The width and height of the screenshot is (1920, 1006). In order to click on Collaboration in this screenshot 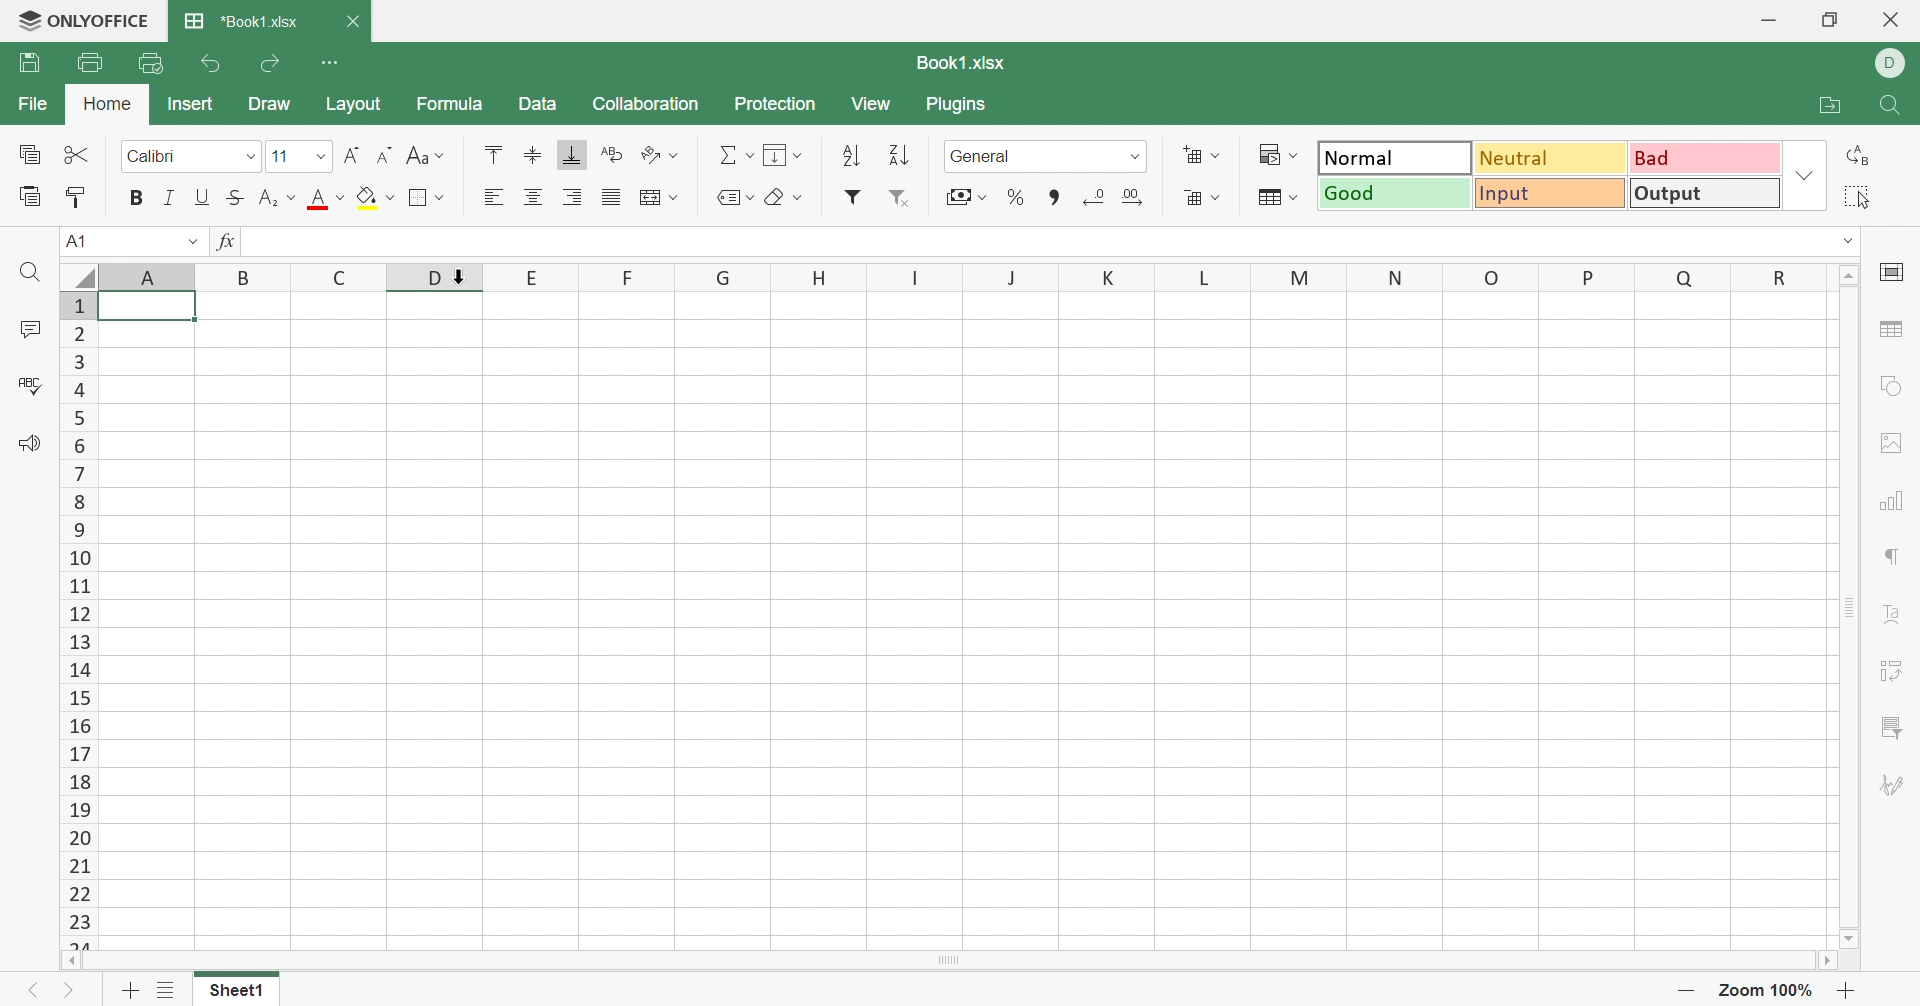, I will do `click(646, 104)`.